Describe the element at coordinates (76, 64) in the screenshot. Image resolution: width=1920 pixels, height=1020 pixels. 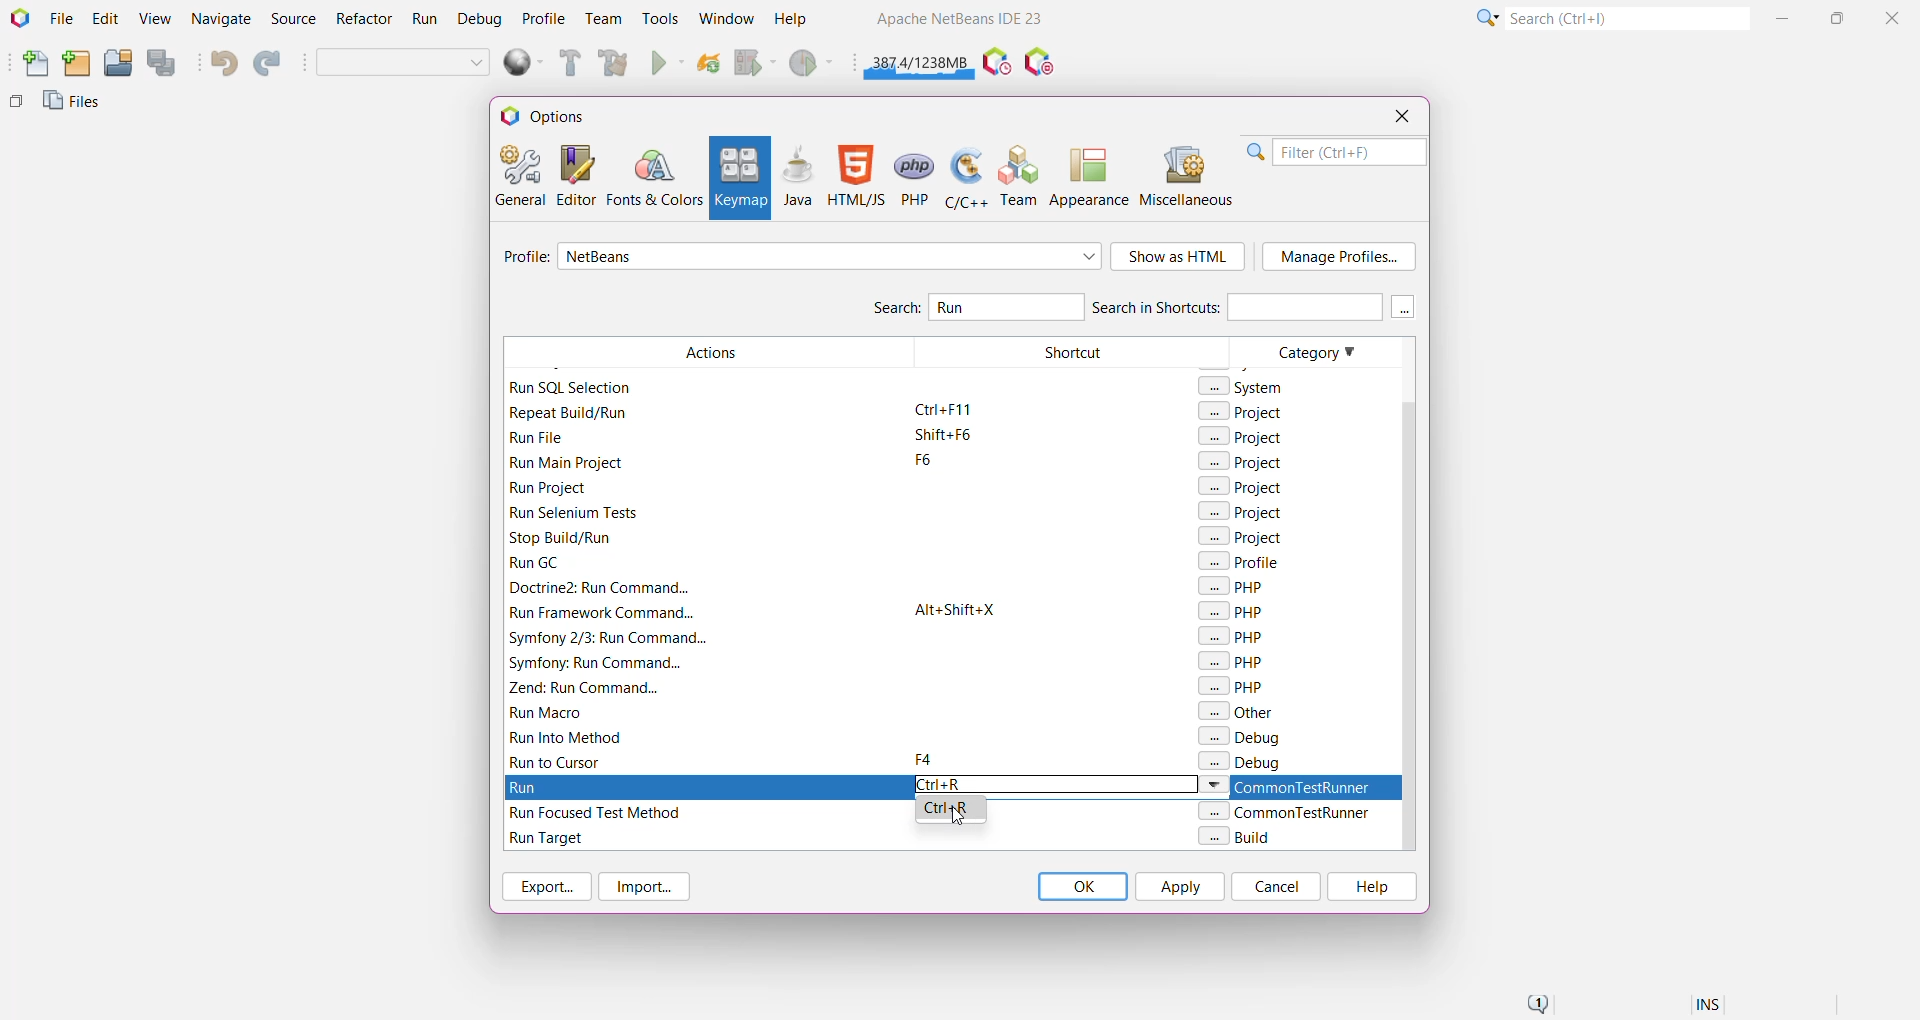
I see `New Project` at that location.